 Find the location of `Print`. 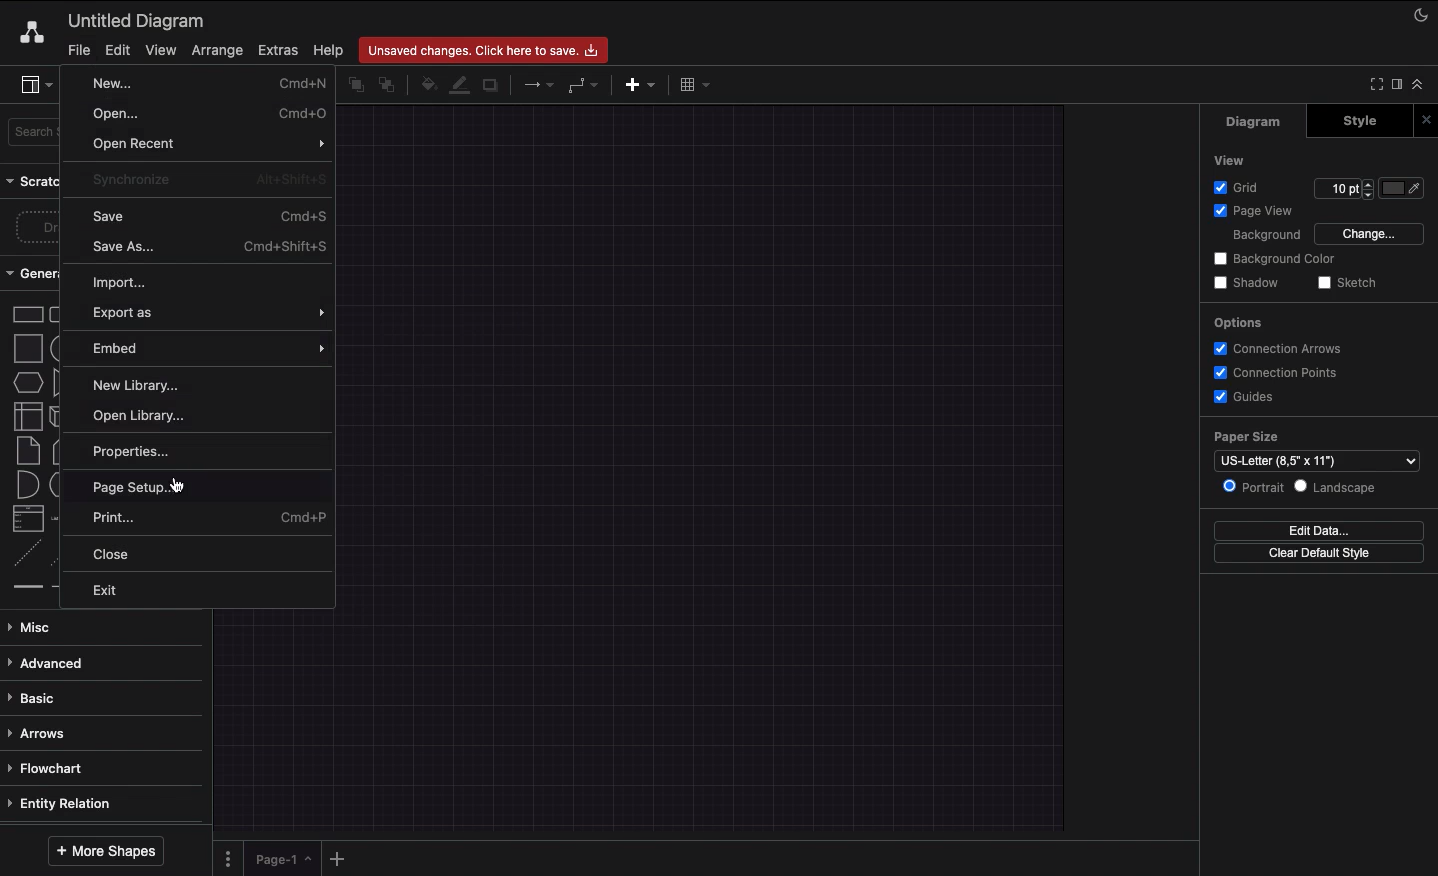

Print is located at coordinates (211, 518).